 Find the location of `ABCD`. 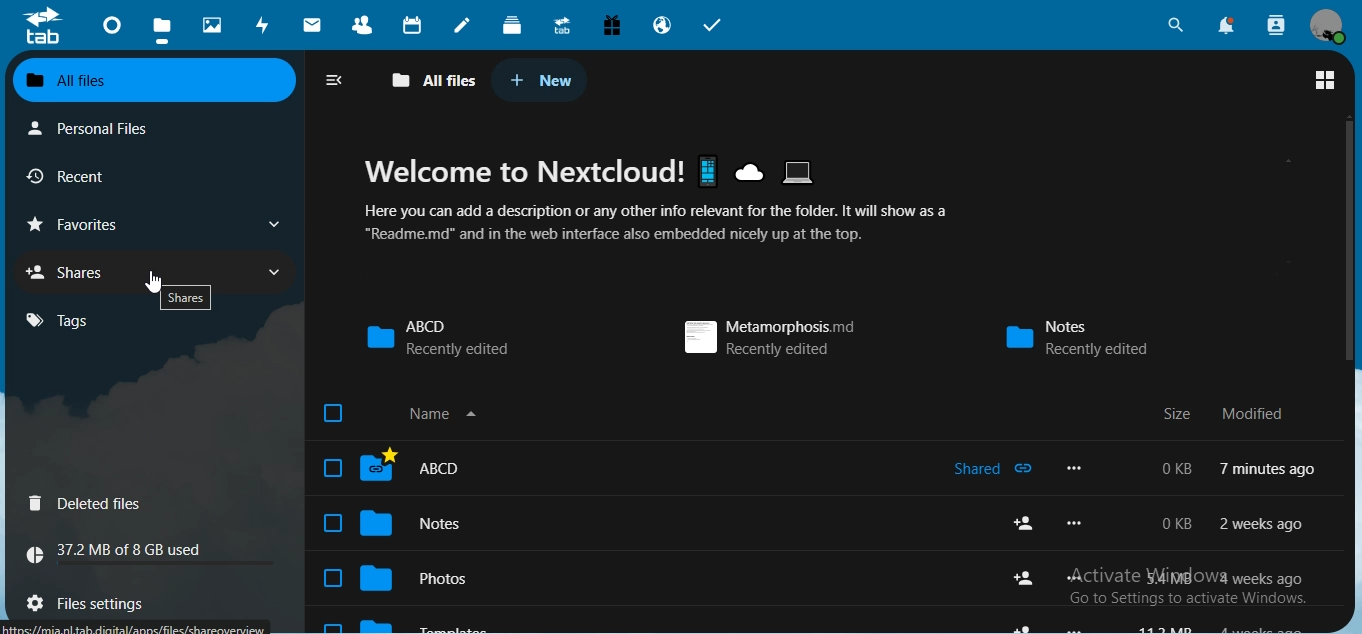

ABCD is located at coordinates (632, 468).